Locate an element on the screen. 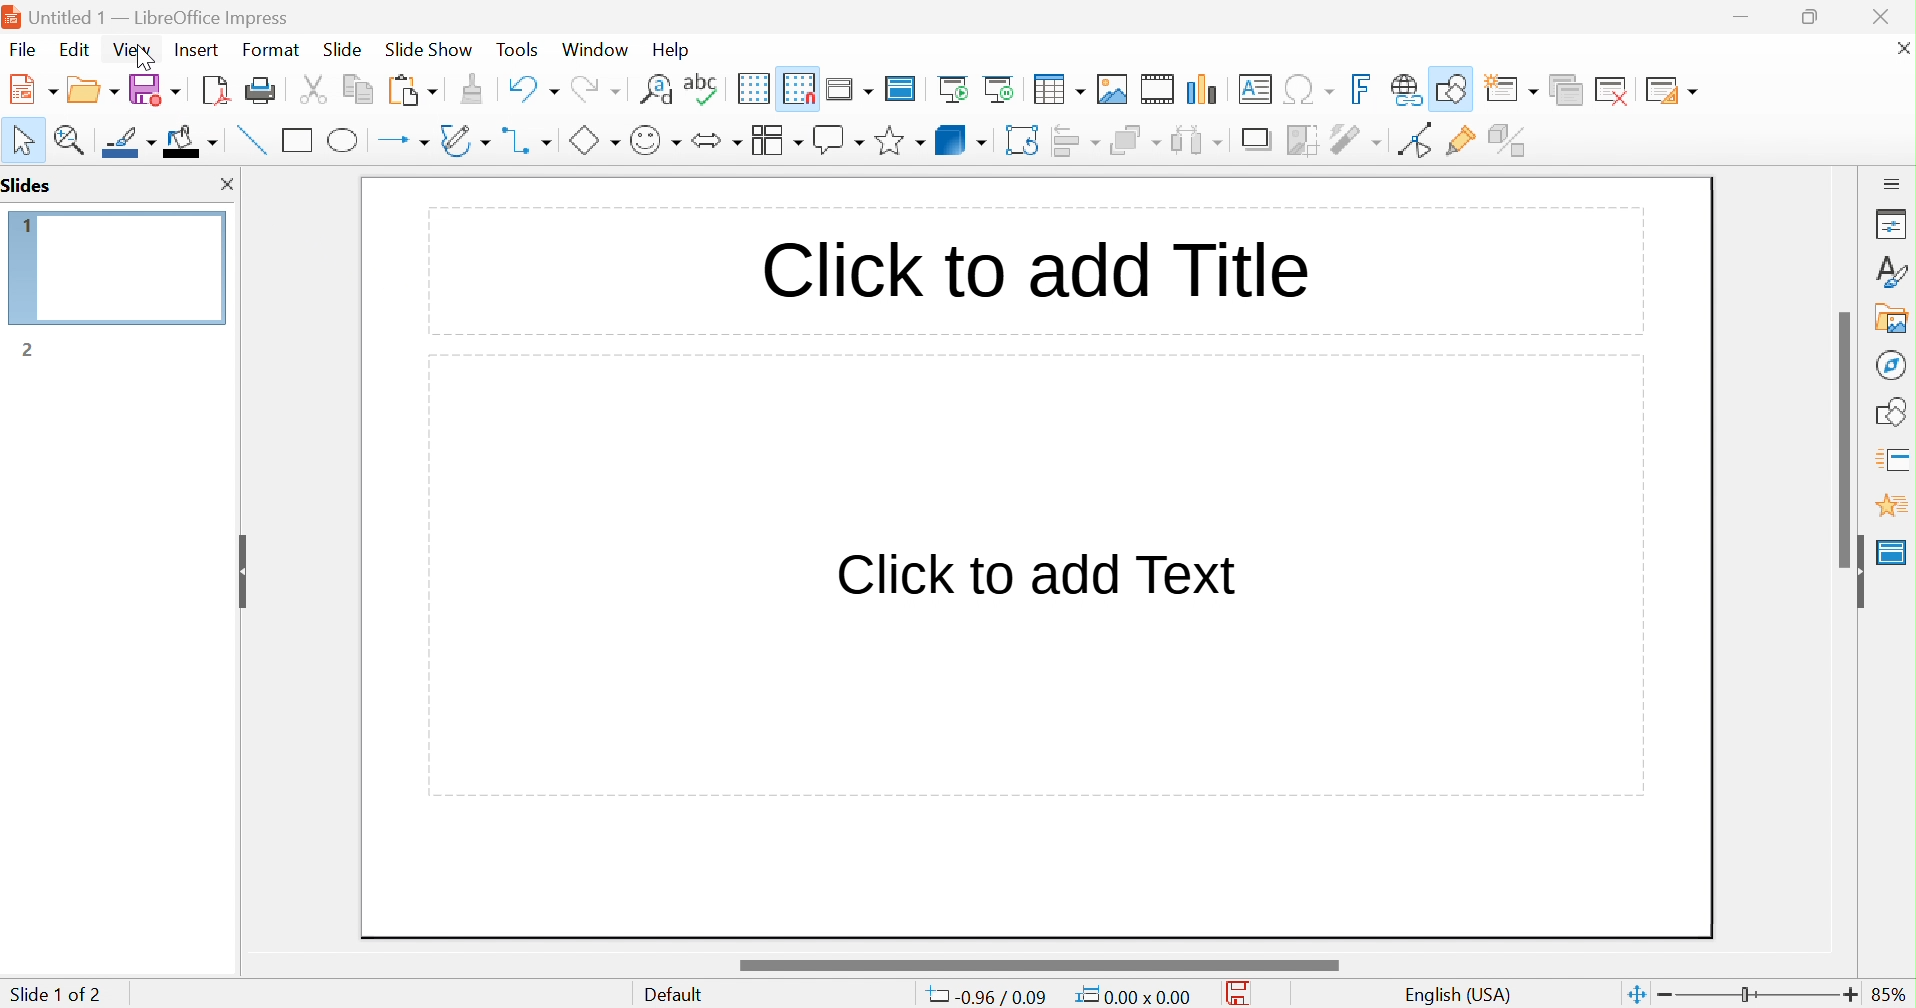 The width and height of the screenshot is (1916, 1008). english(USA) is located at coordinates (1459, 995).